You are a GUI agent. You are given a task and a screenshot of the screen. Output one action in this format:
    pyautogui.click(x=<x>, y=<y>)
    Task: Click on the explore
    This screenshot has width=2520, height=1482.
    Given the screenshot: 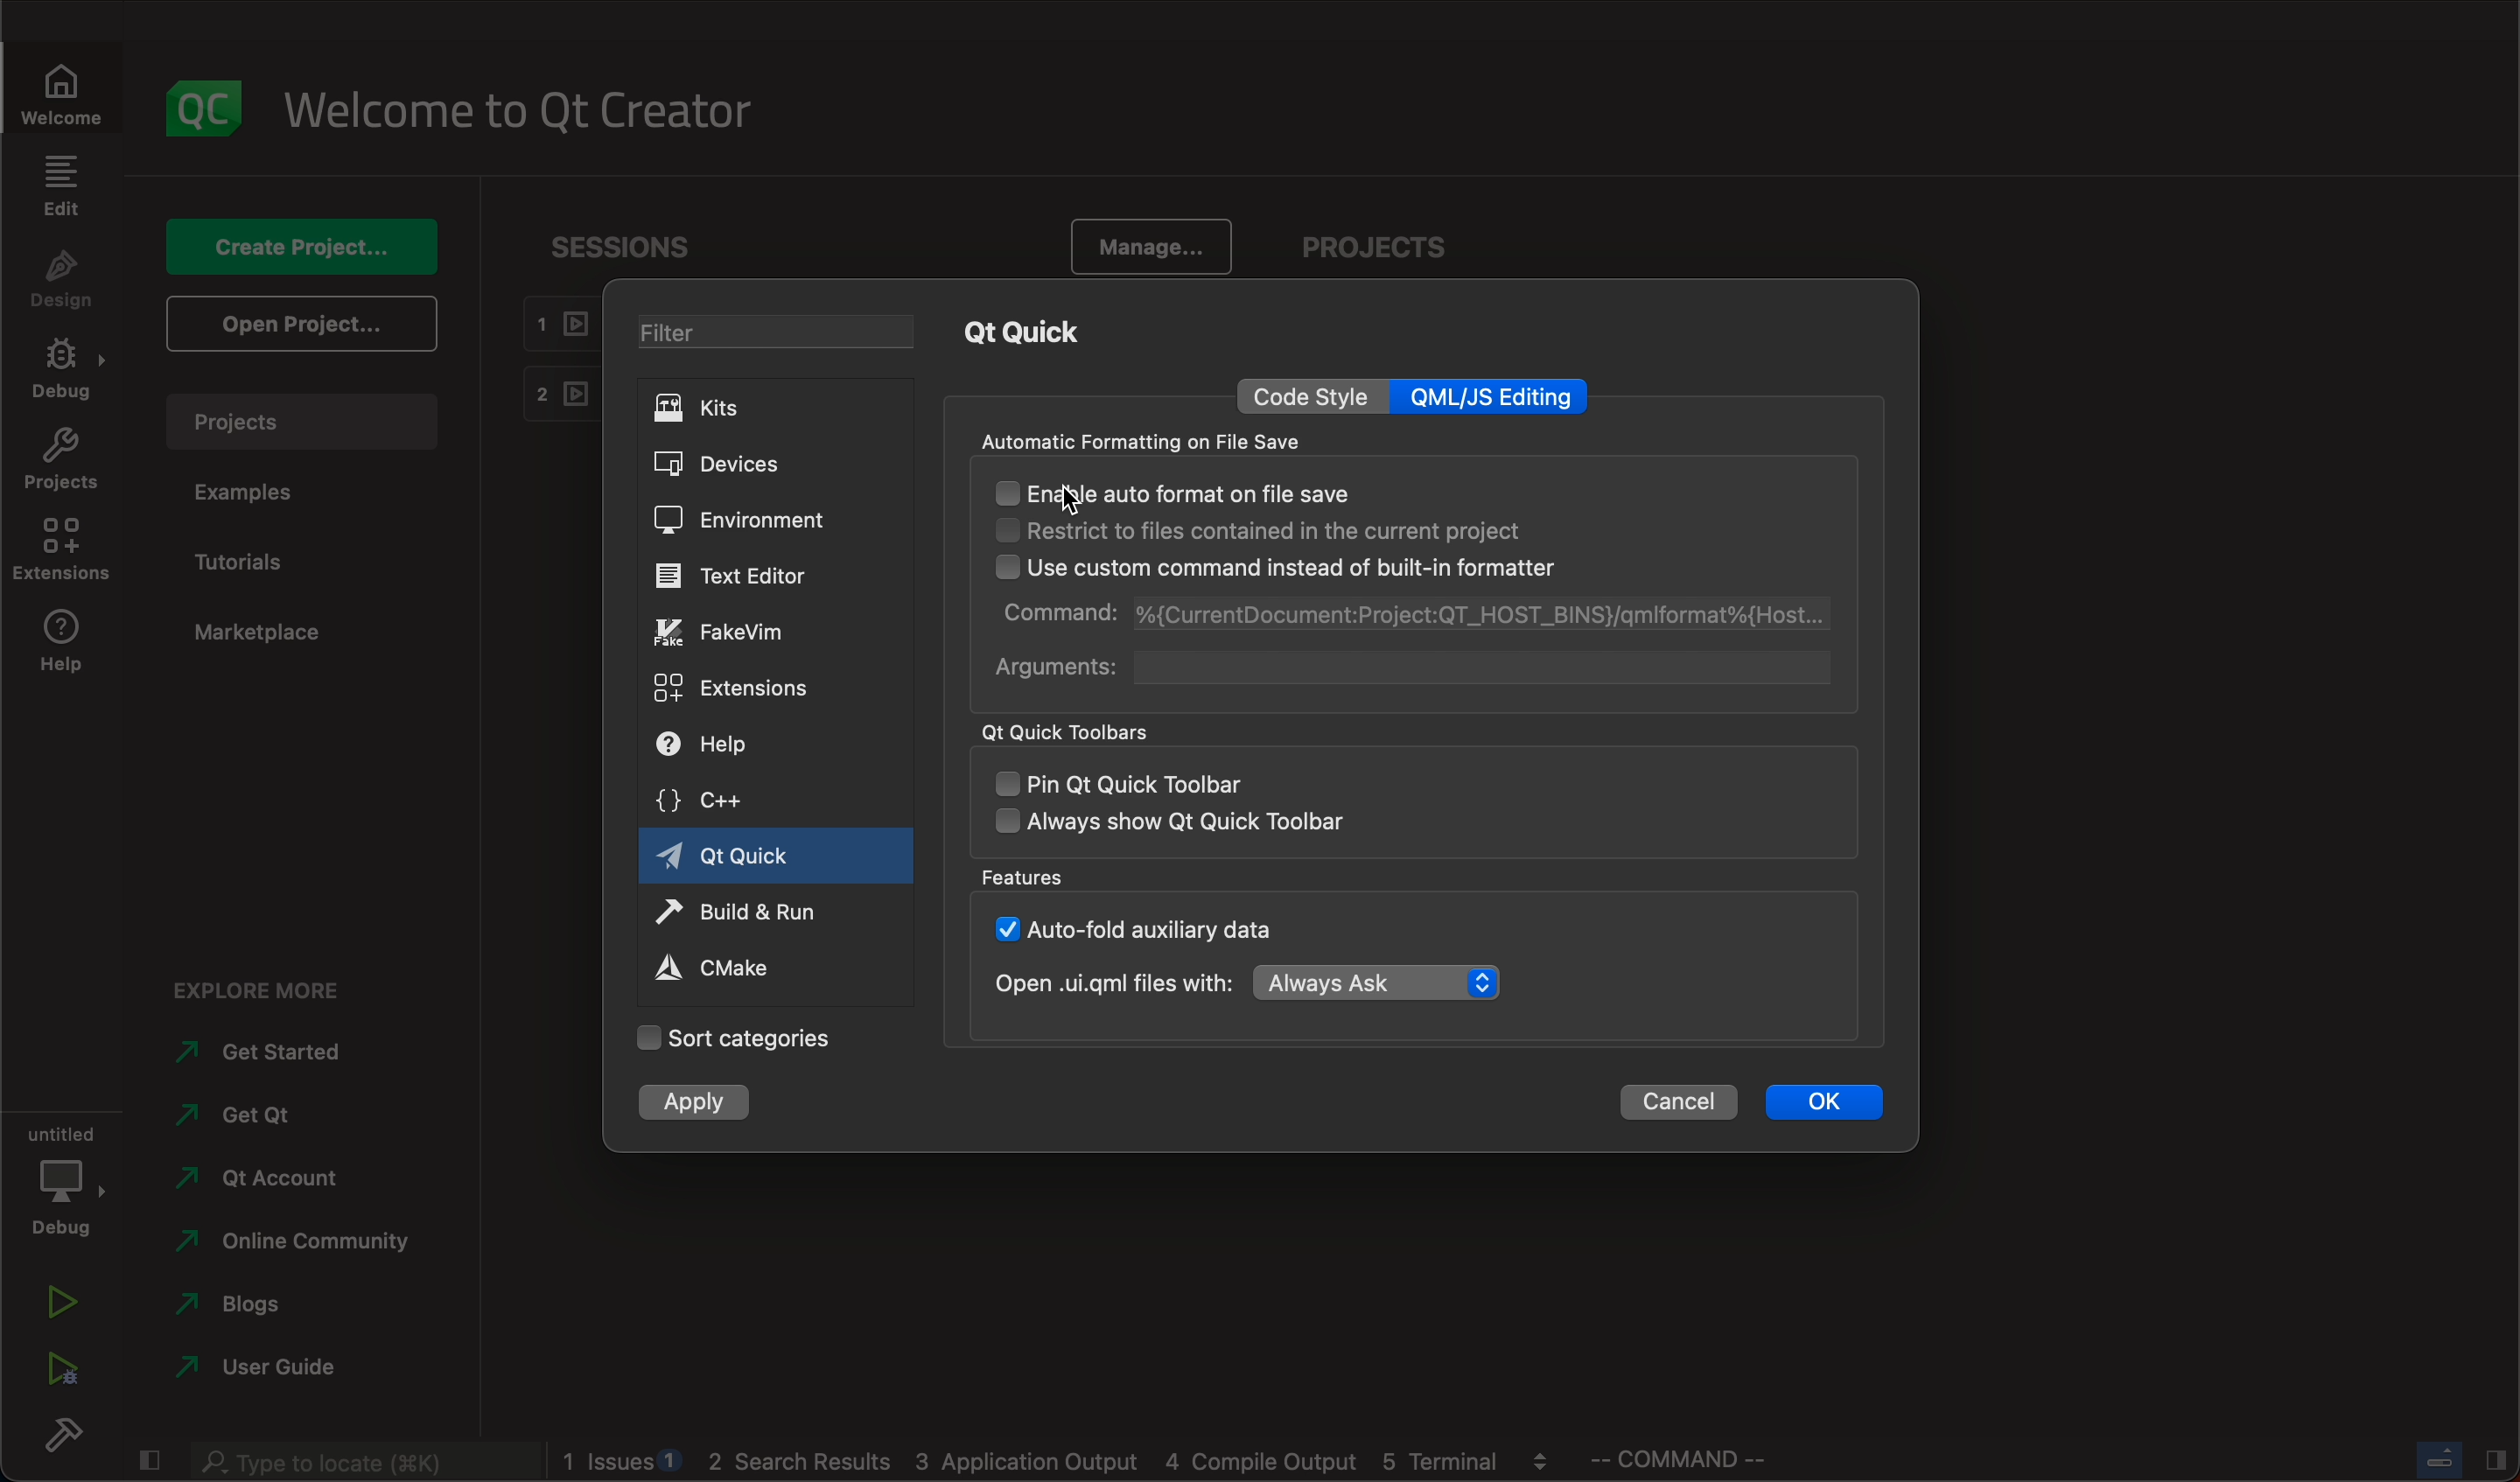 What is the action you would take?
    pyautogui.click(x=265, y=989)
    